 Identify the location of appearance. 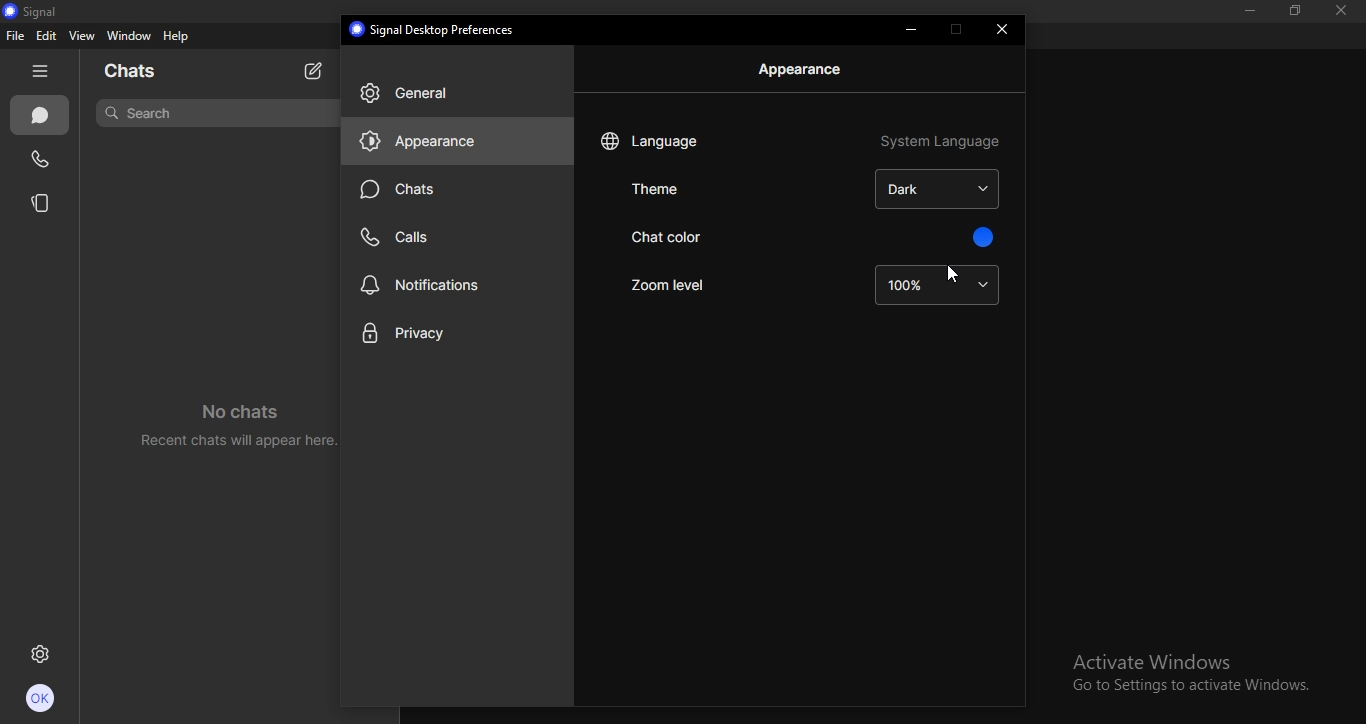
(803, 69).